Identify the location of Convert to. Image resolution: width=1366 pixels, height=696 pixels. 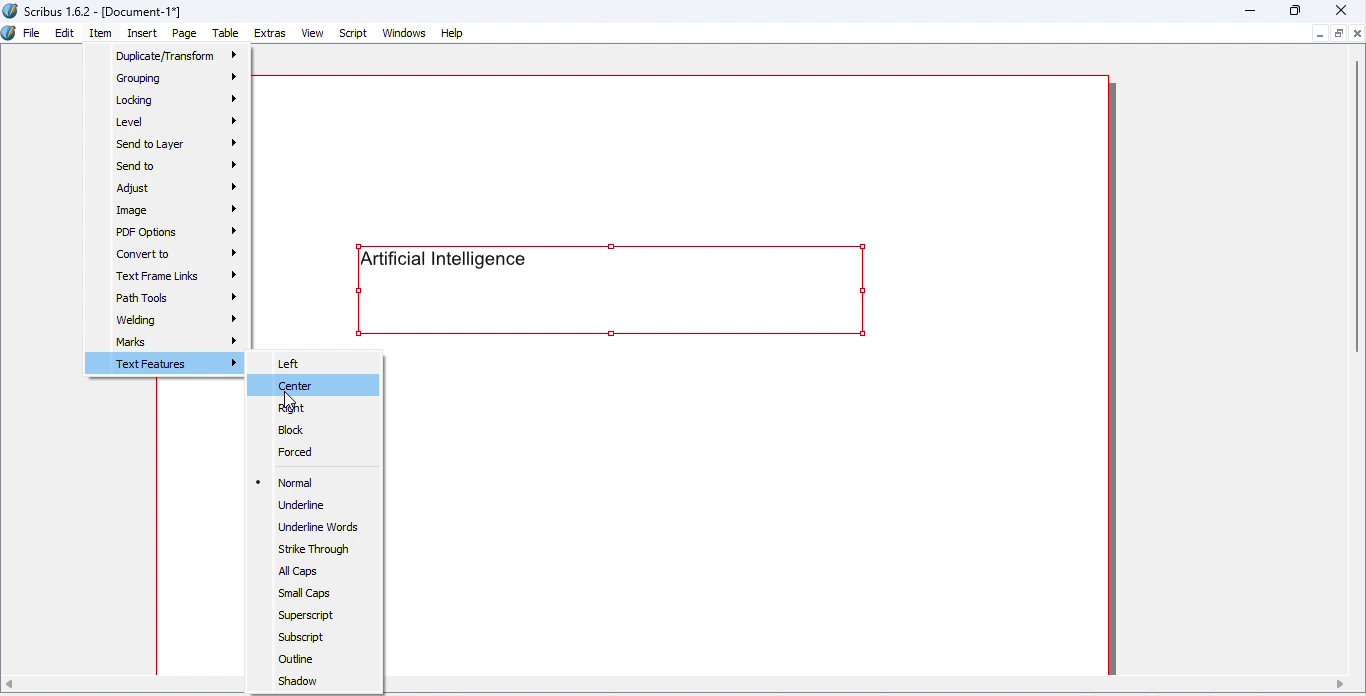
(174, 254).